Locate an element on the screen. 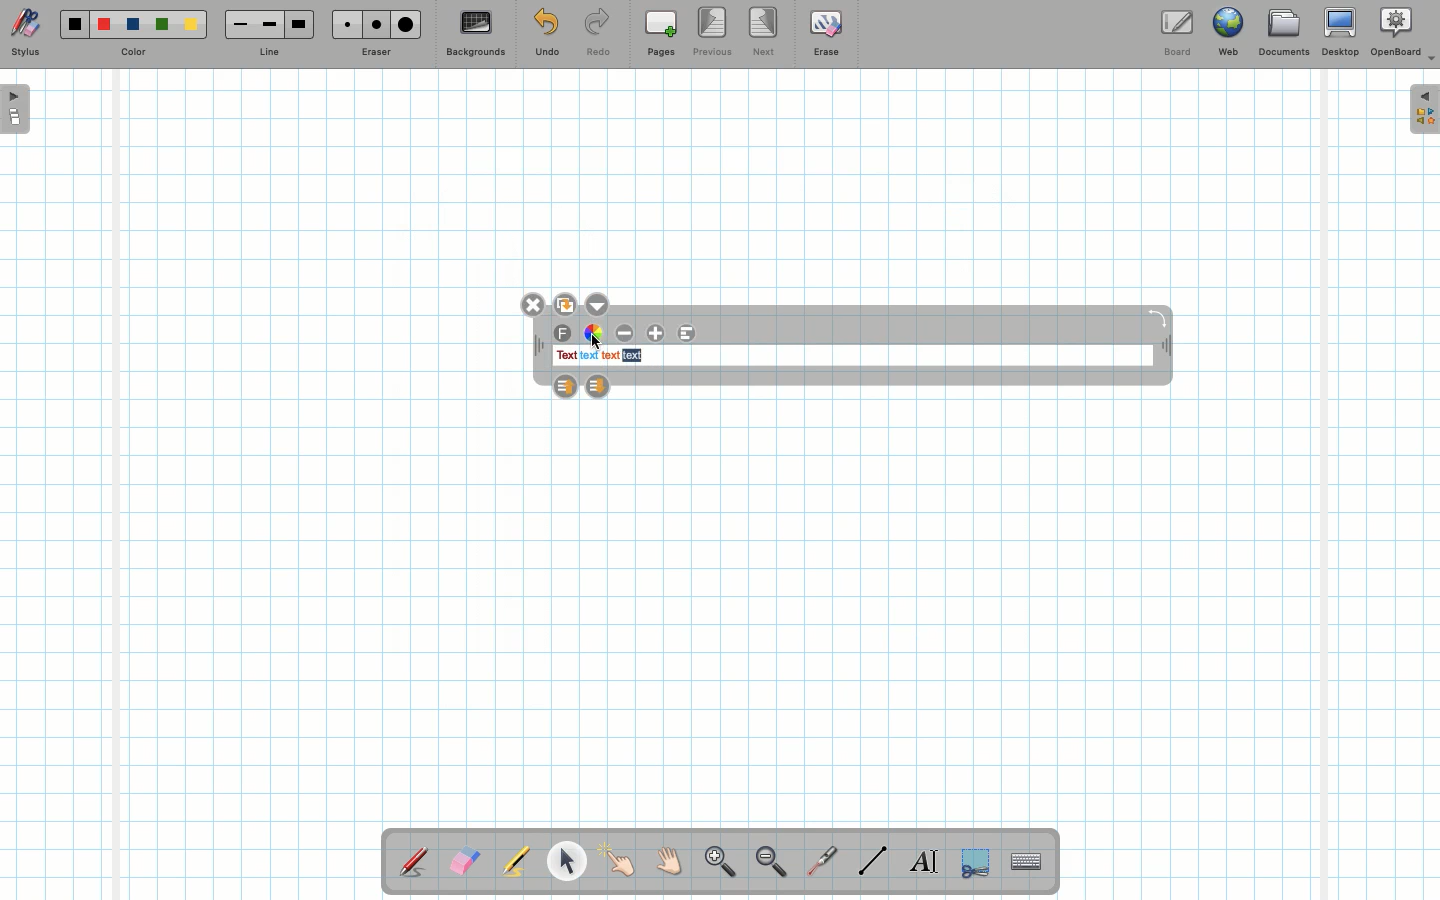  text is located at coordinates (565, 356).